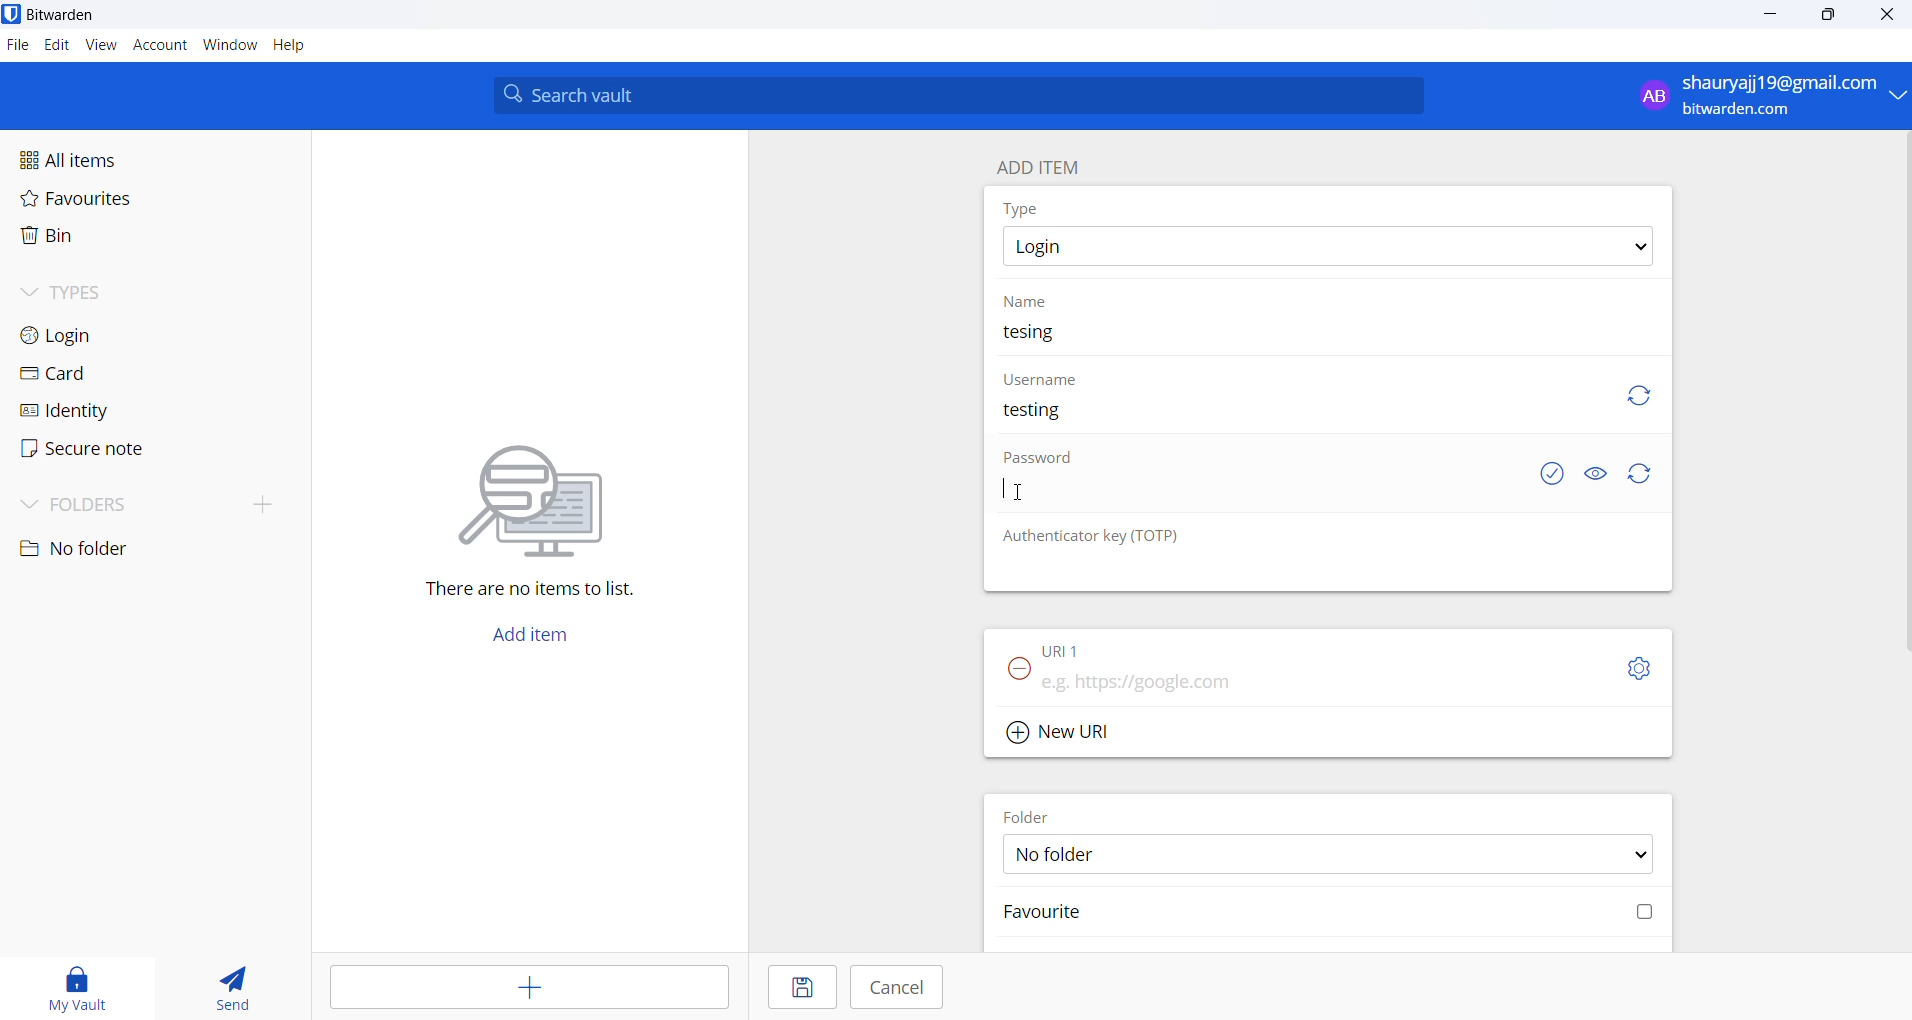 The height and width of the screenshot is (1020, 1912). I want to click on  generate username, so click(1639, 393).